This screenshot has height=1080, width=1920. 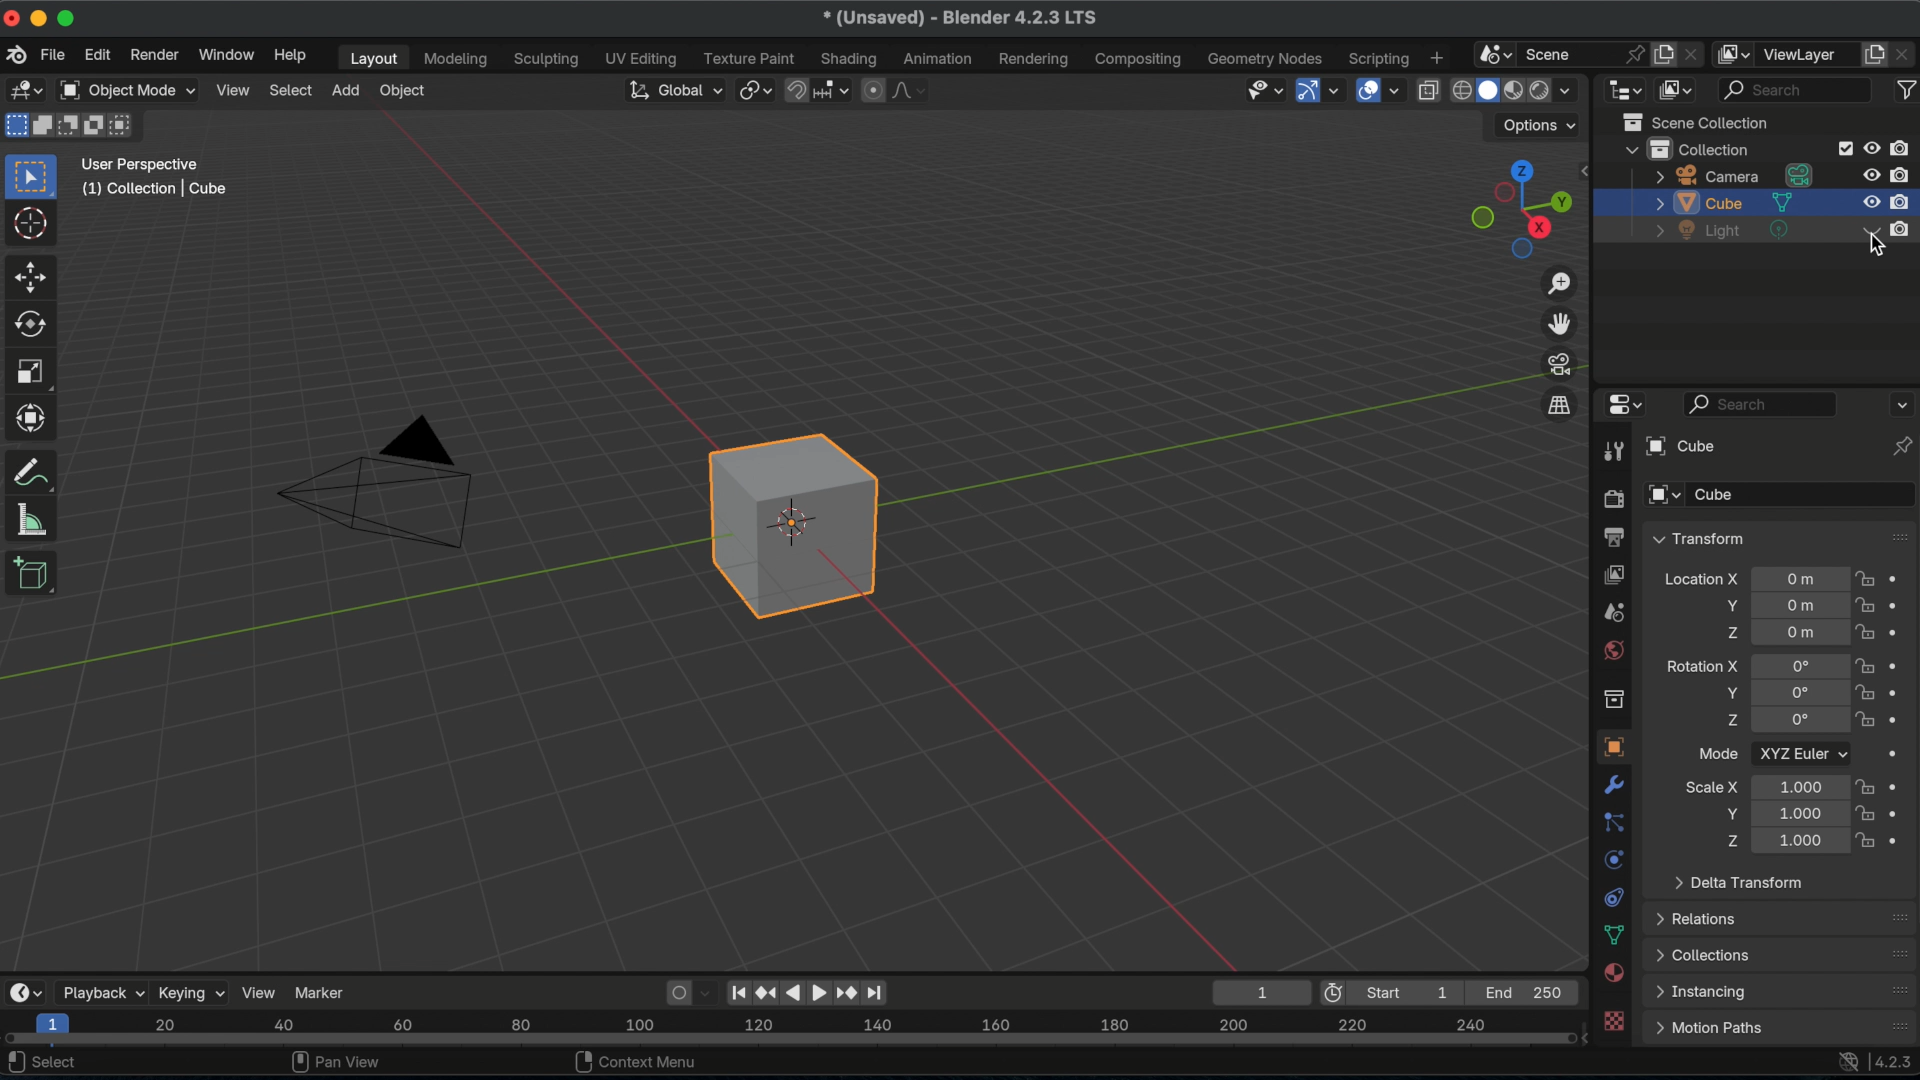 I want to click on particles, so click(x=1613, y=823).